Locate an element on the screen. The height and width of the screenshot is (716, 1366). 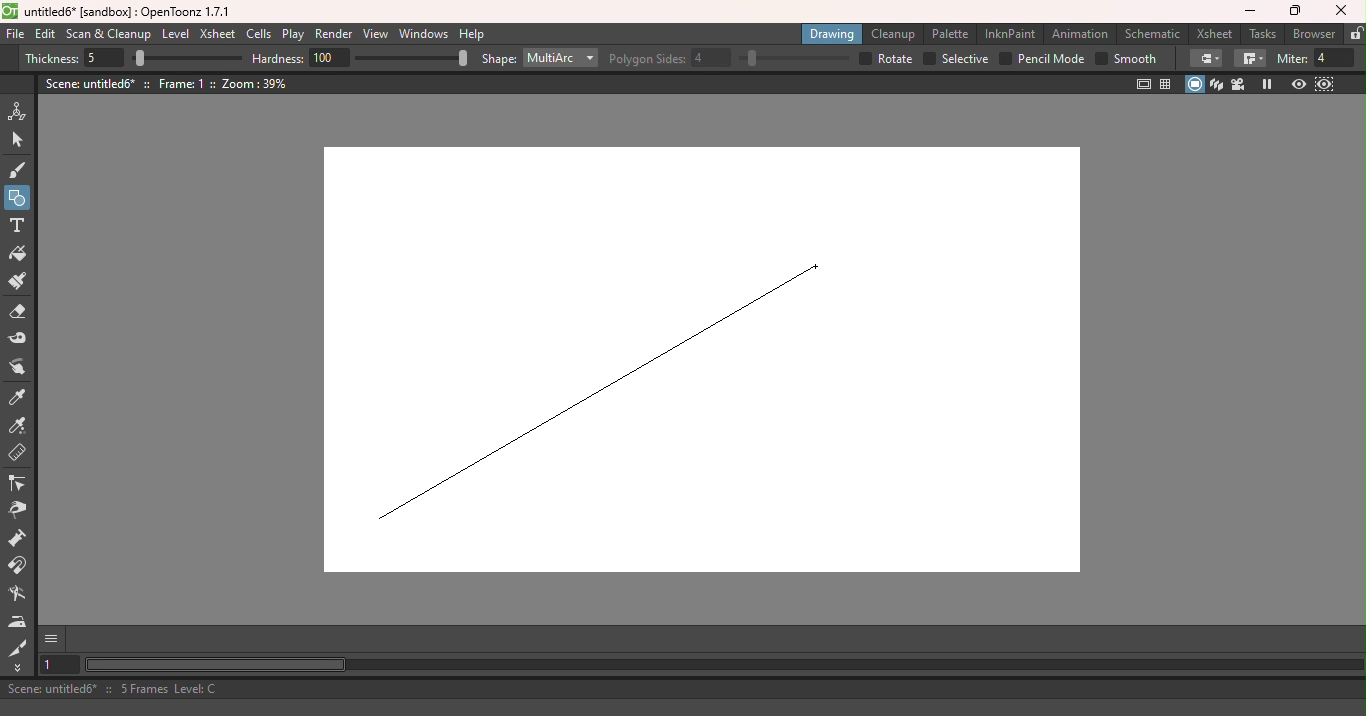
Play is located at coordinates (292, 35).